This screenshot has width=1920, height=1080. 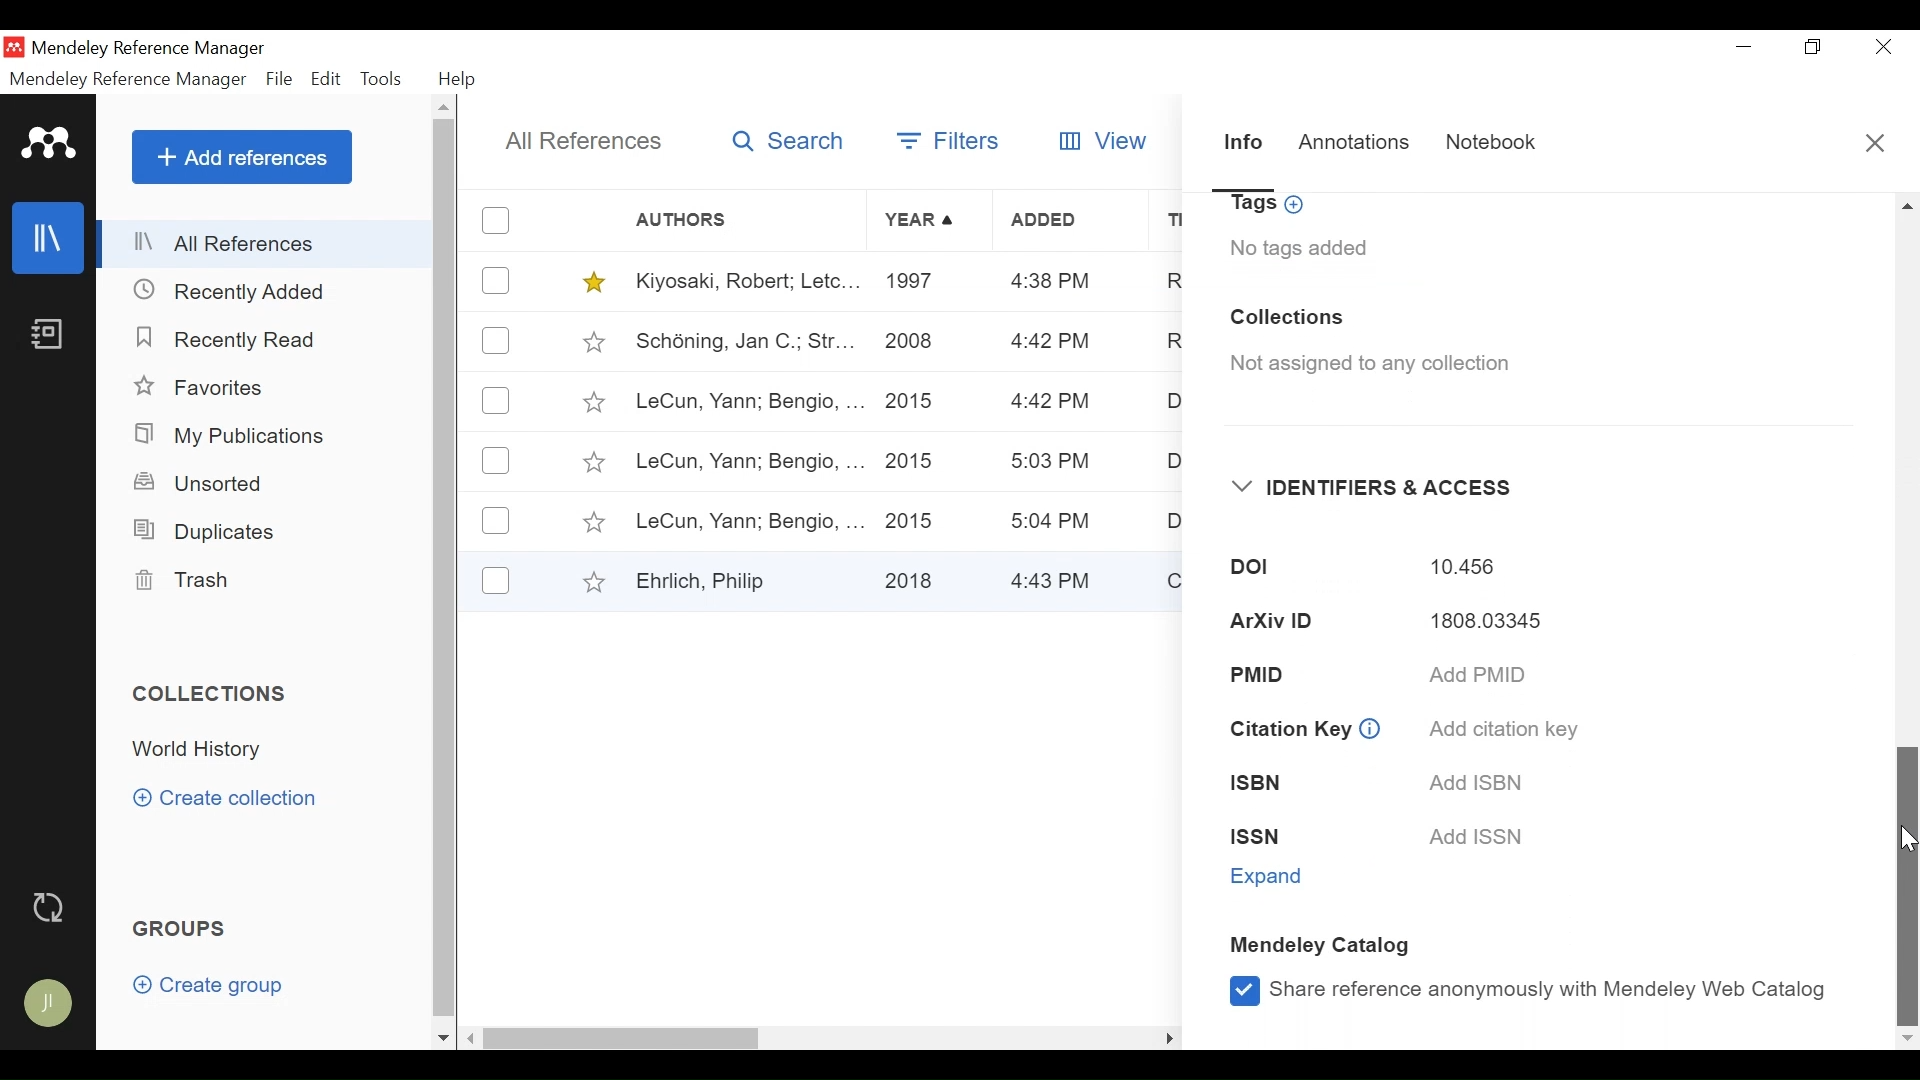 What do you see at coordinates (14, 47) in the screenshot?
I see `Mendeley Desktop Icon` at bounding box center [14, 47].